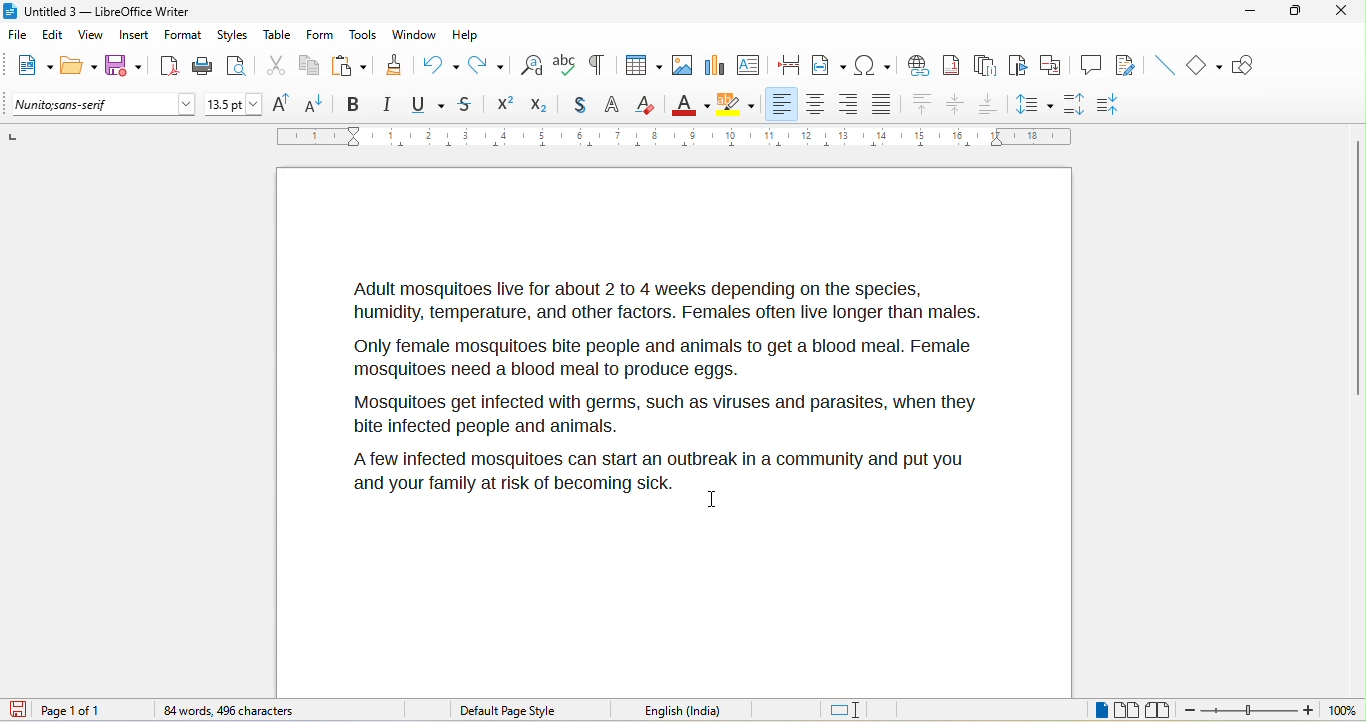 The image size is (1366, 722). What do you see at coordinates (491, 64) in the screenshot?
I see `redo` at bounding box center [491, 64].